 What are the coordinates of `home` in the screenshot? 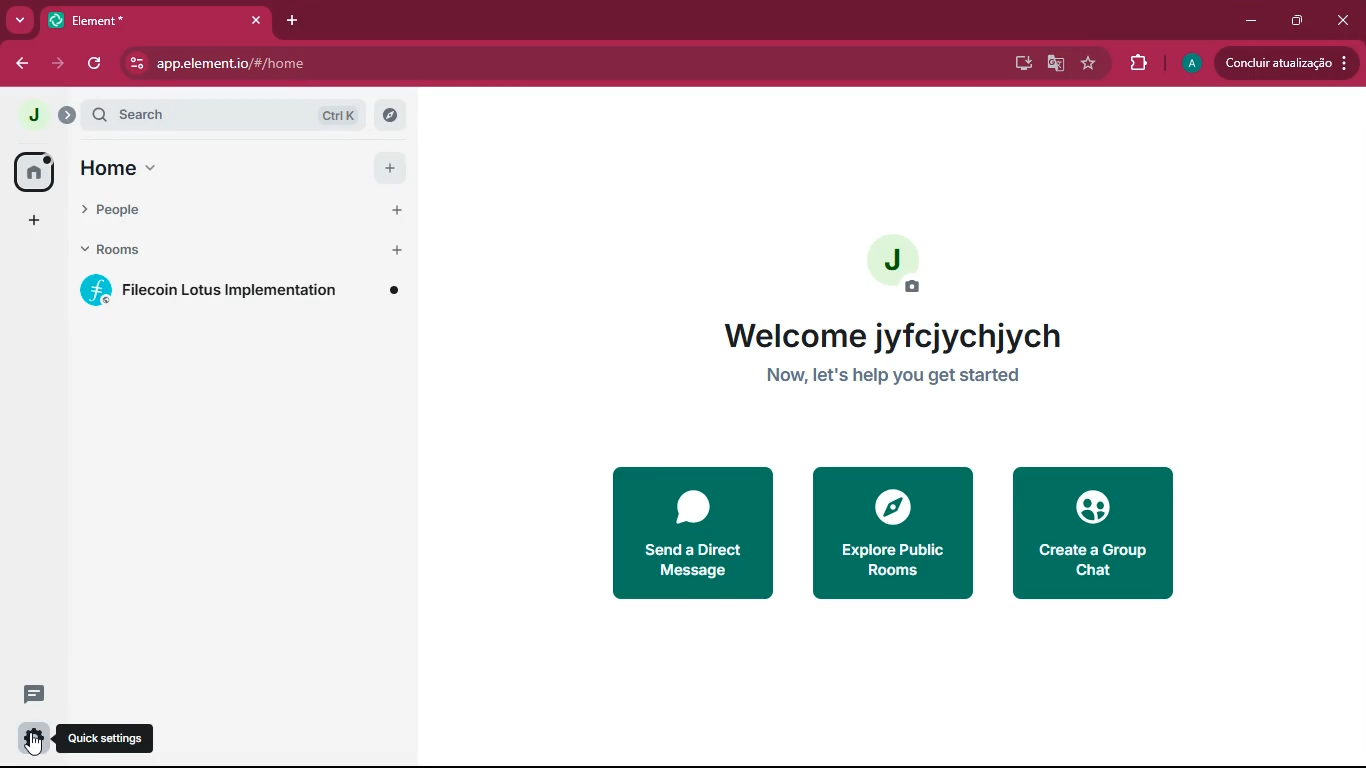 It's located at (241, 168).